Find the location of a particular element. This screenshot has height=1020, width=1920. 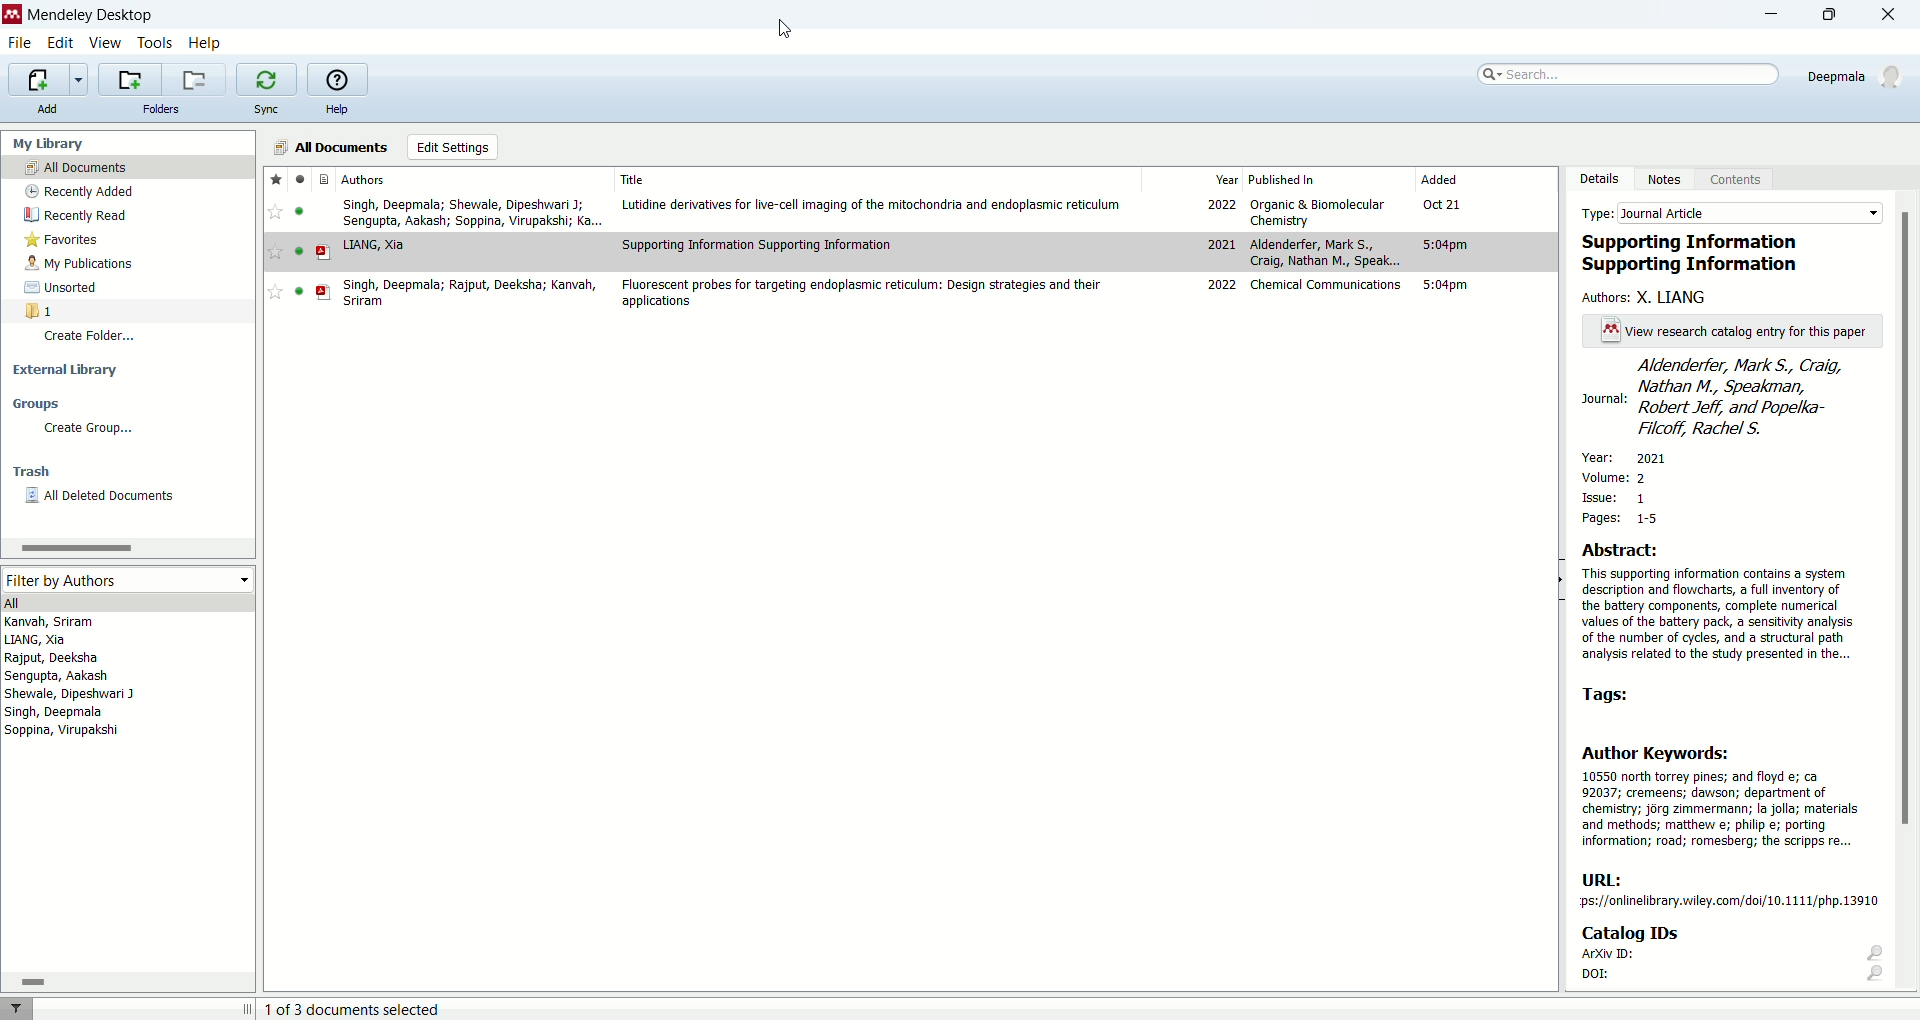

issue: 1 is located at coordinates (1616, 498).